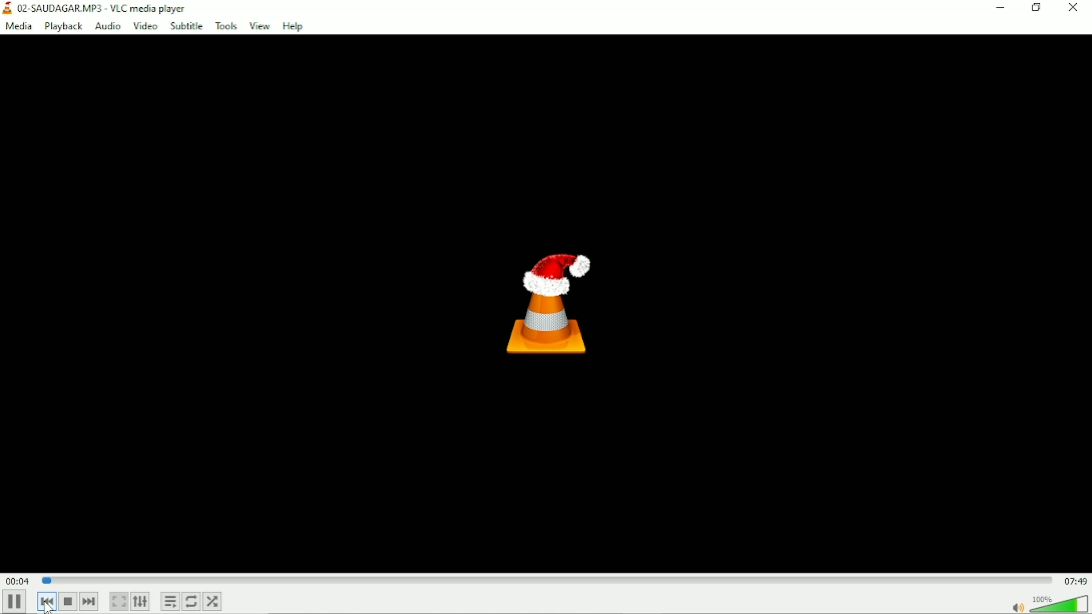 Image resolution: width=1092 pixels, height=614 pixels. I want to click on ‘www Songs. PK - Tughe Main Pyar Karu - waw.Songs PK - VLC media player, so click(179, 8).